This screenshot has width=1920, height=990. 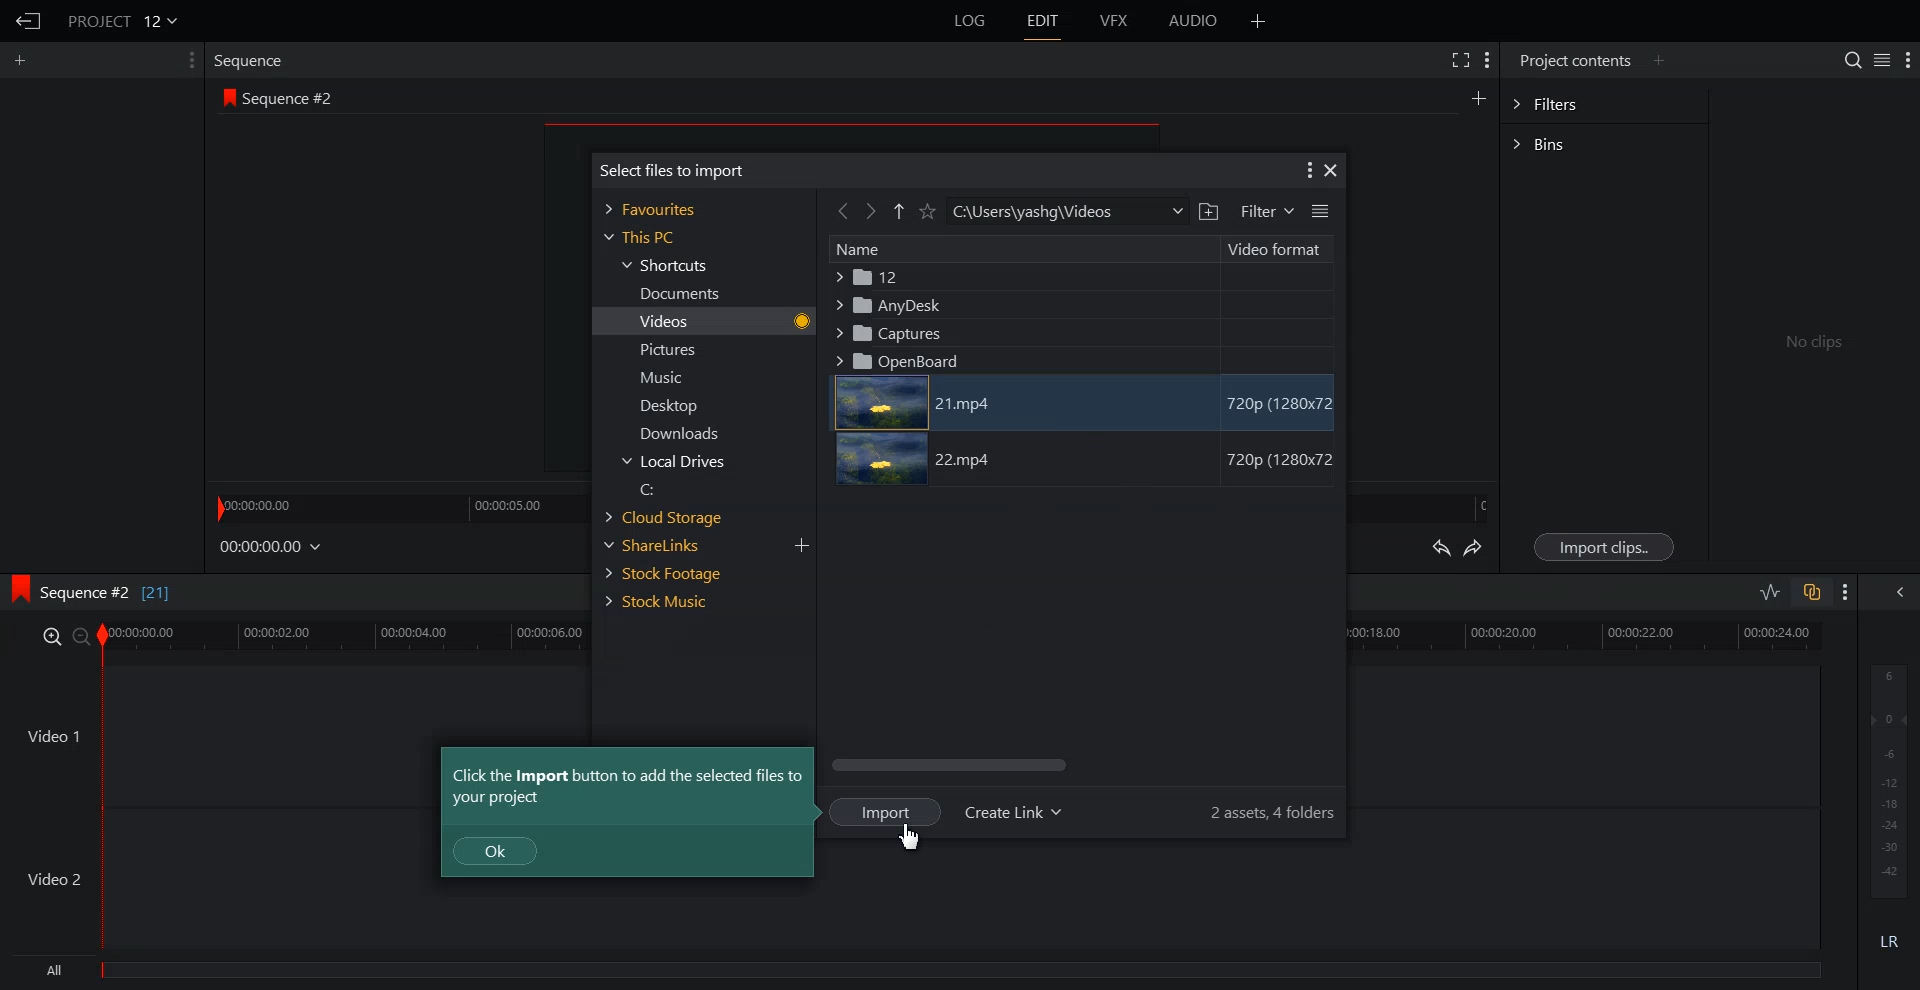 I want to click on 22.mp4.   720p(1280*72, so click(x=1085, y=460).